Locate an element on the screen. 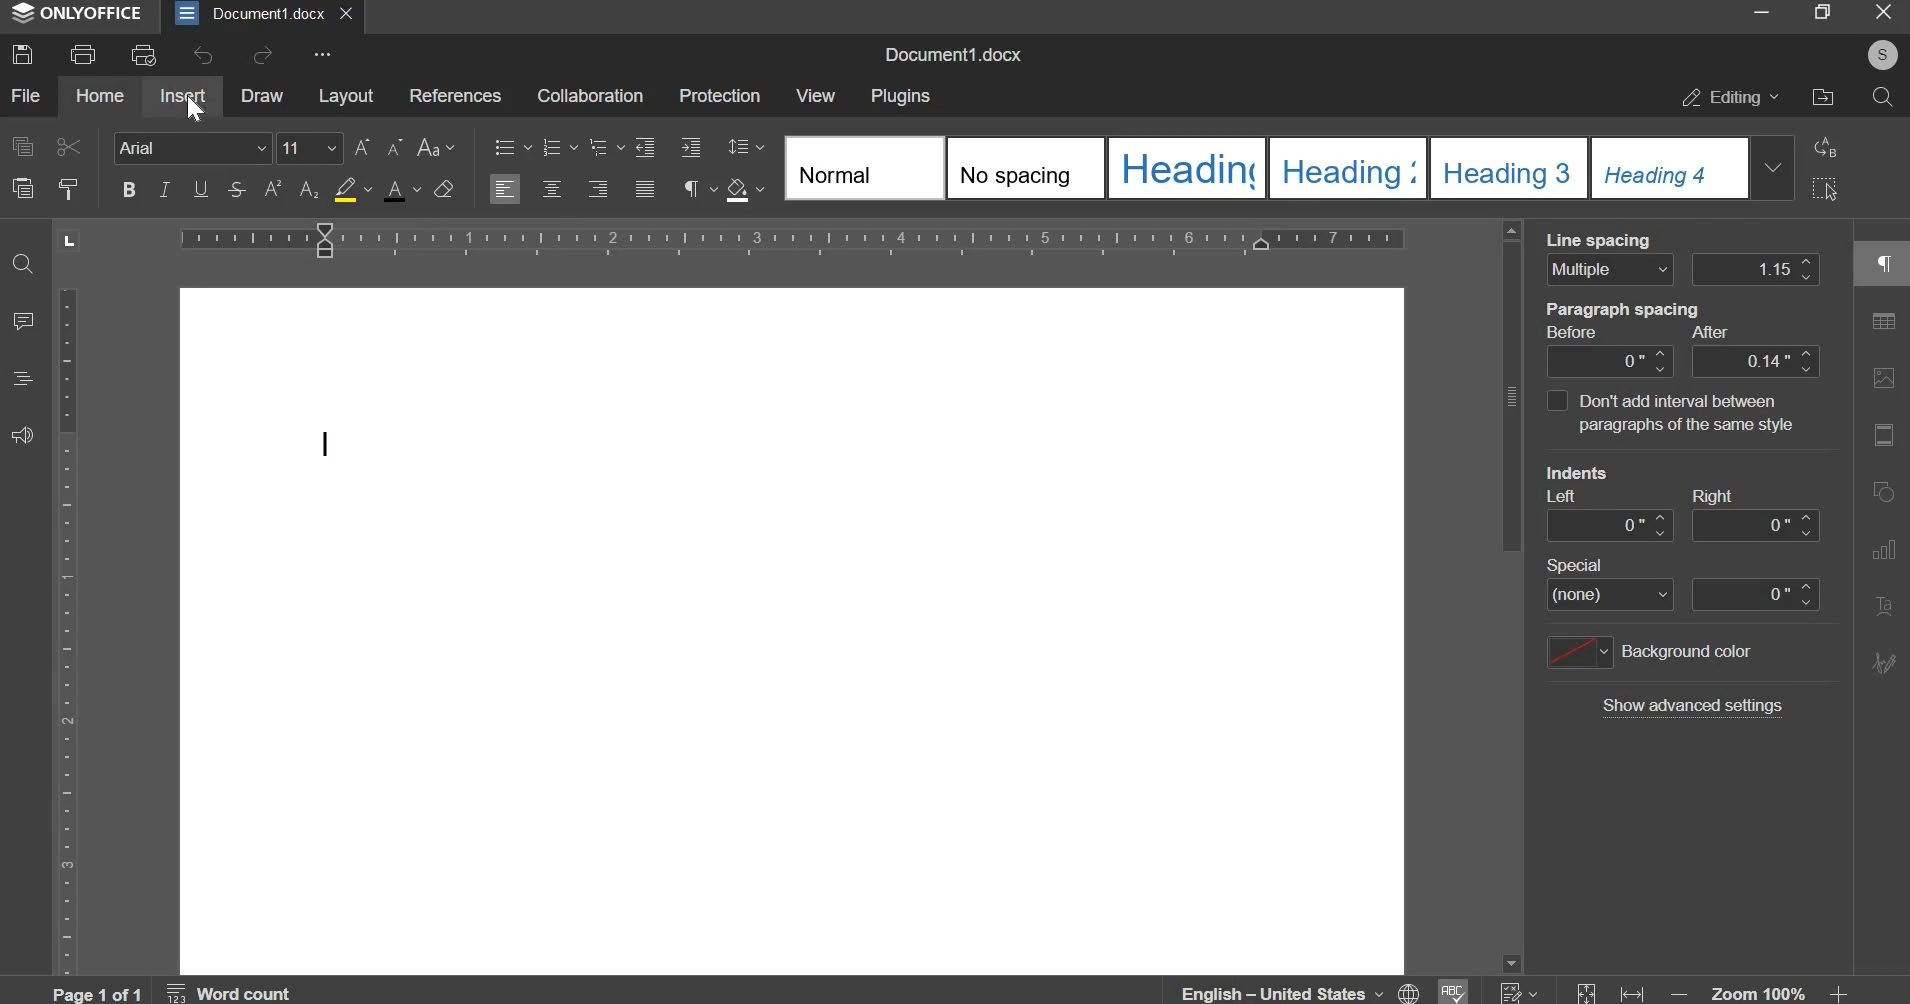 The image size is (1910, 1004). justified is located at coordinates (644, 188).